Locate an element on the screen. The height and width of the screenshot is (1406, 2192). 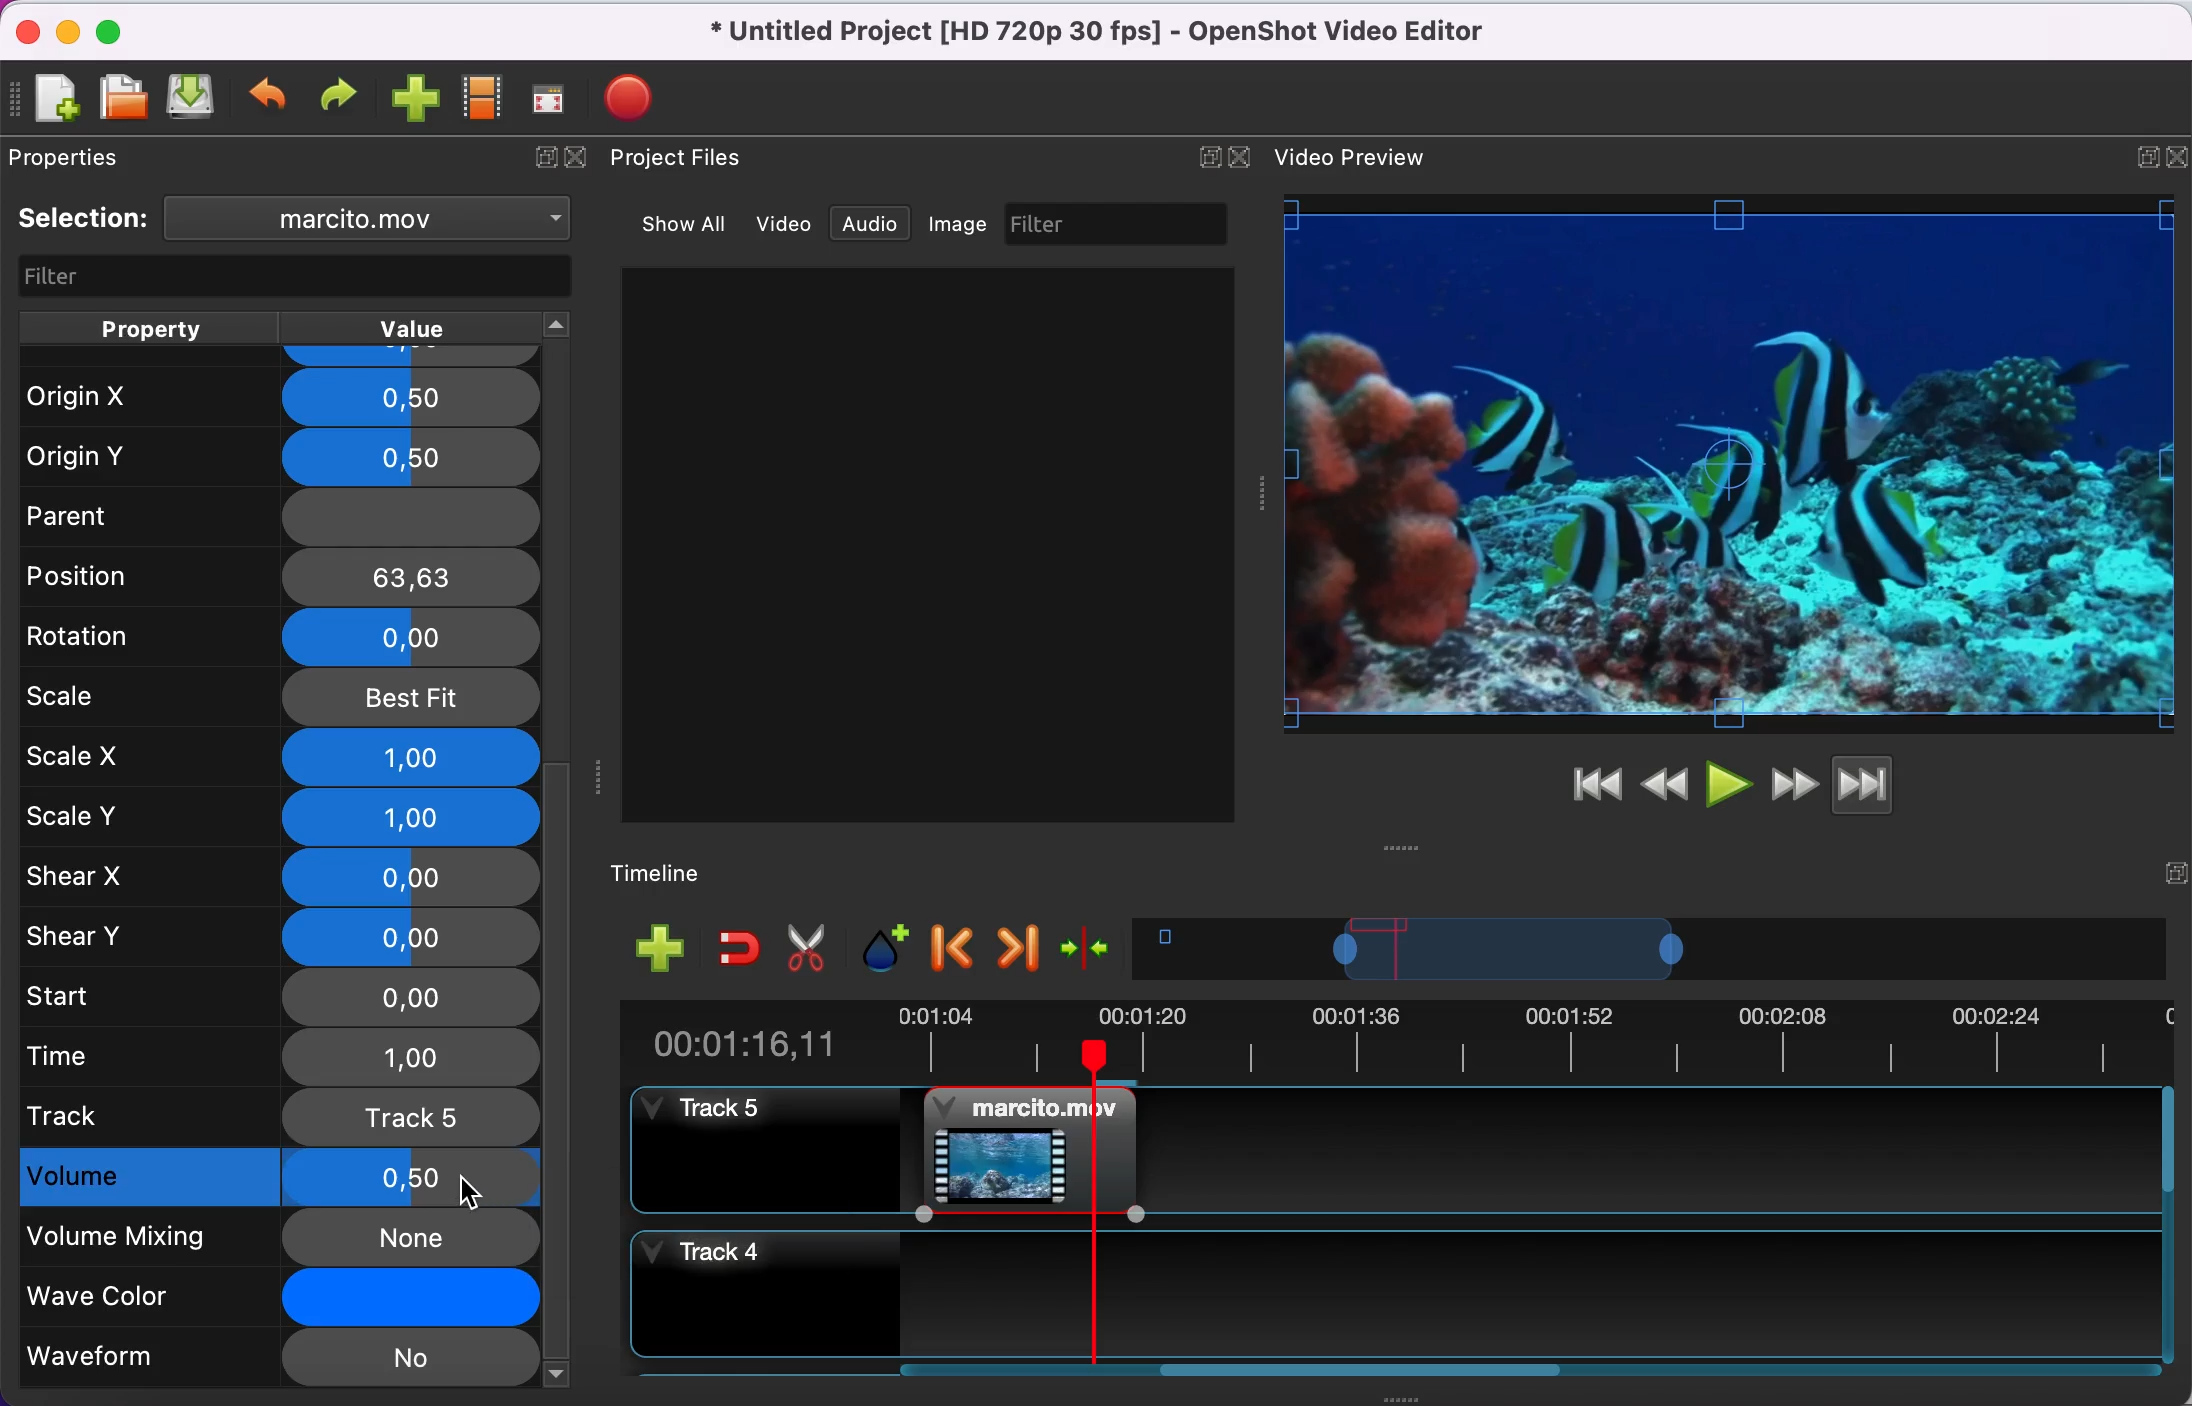
scroll bar is located at coordinates (1346, 1374).